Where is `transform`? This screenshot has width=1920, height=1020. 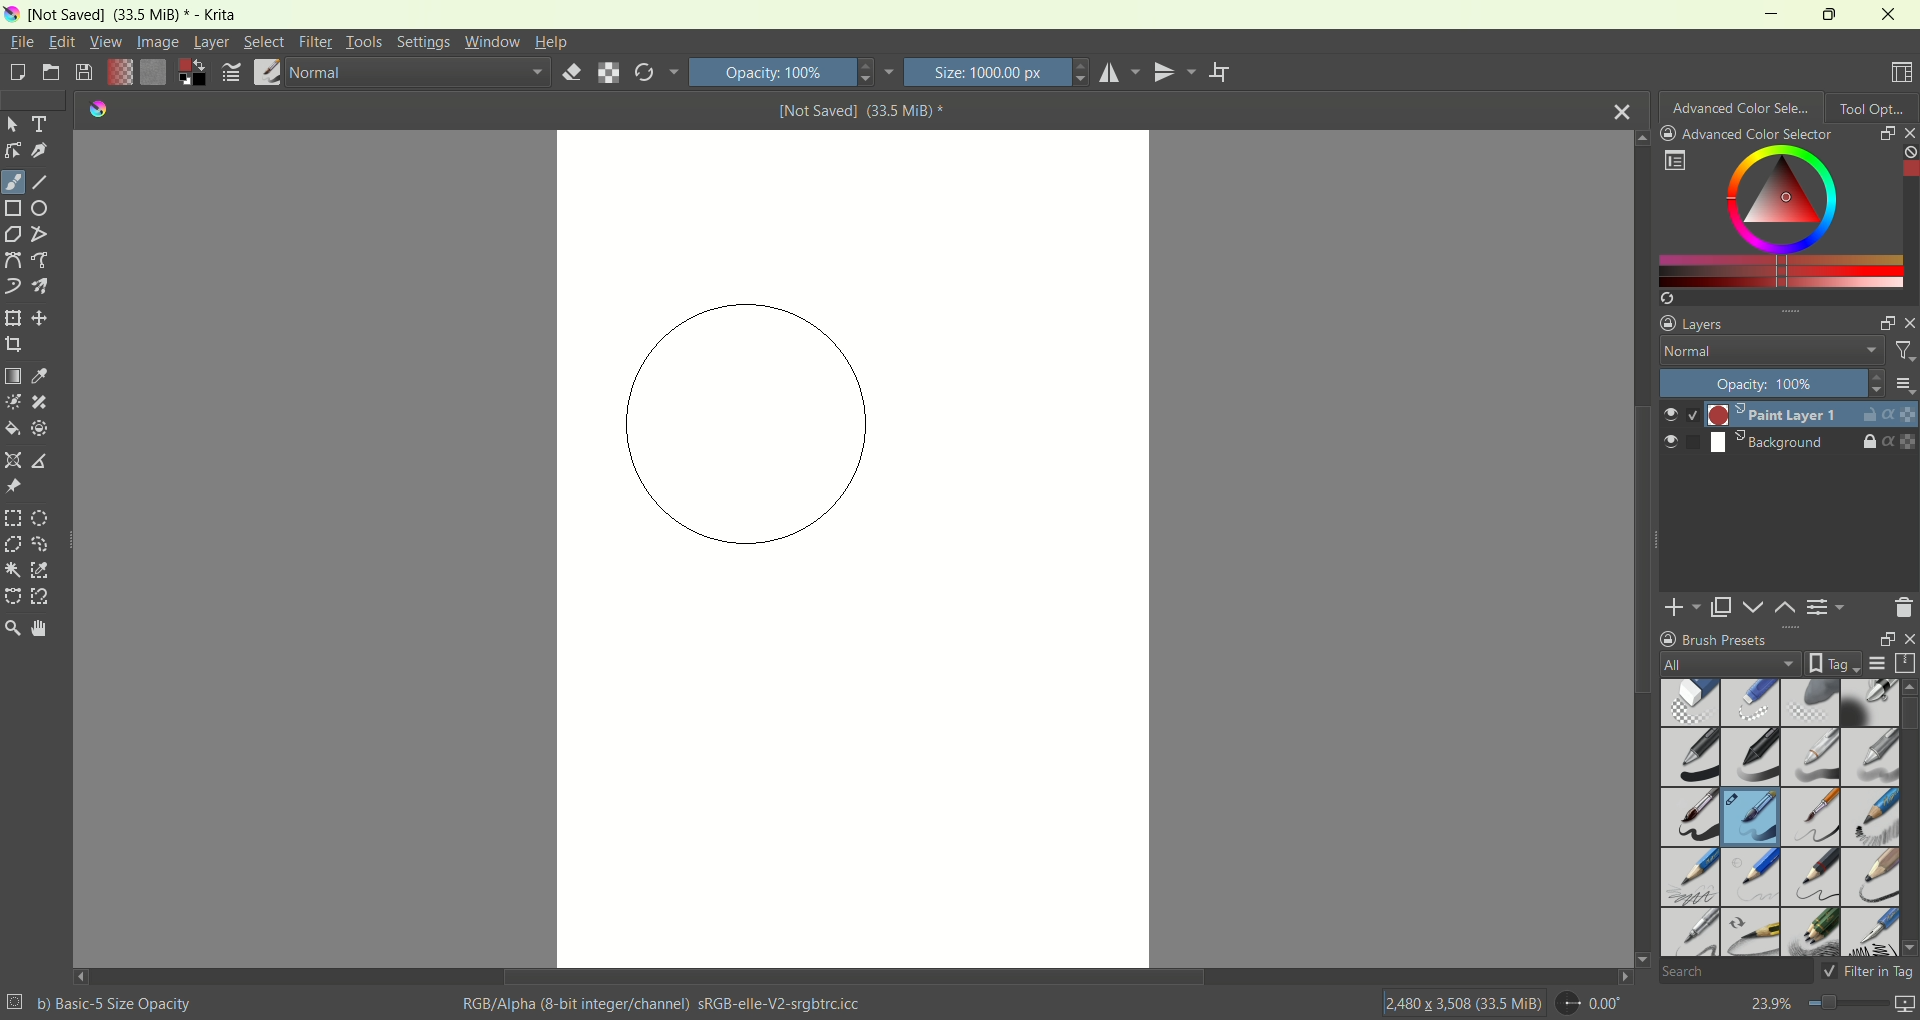
transform is located at coordinates (12, 319).